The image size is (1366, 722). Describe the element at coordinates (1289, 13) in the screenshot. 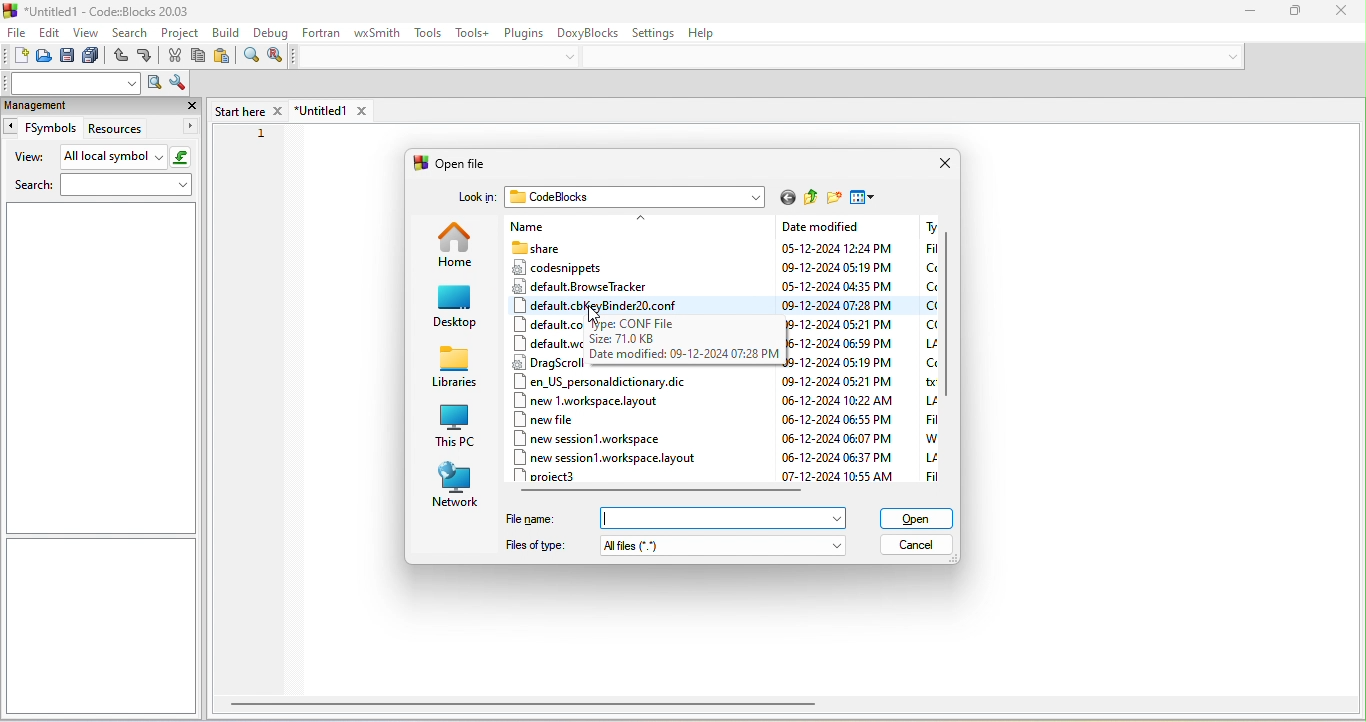

I see `maximize` at that location.